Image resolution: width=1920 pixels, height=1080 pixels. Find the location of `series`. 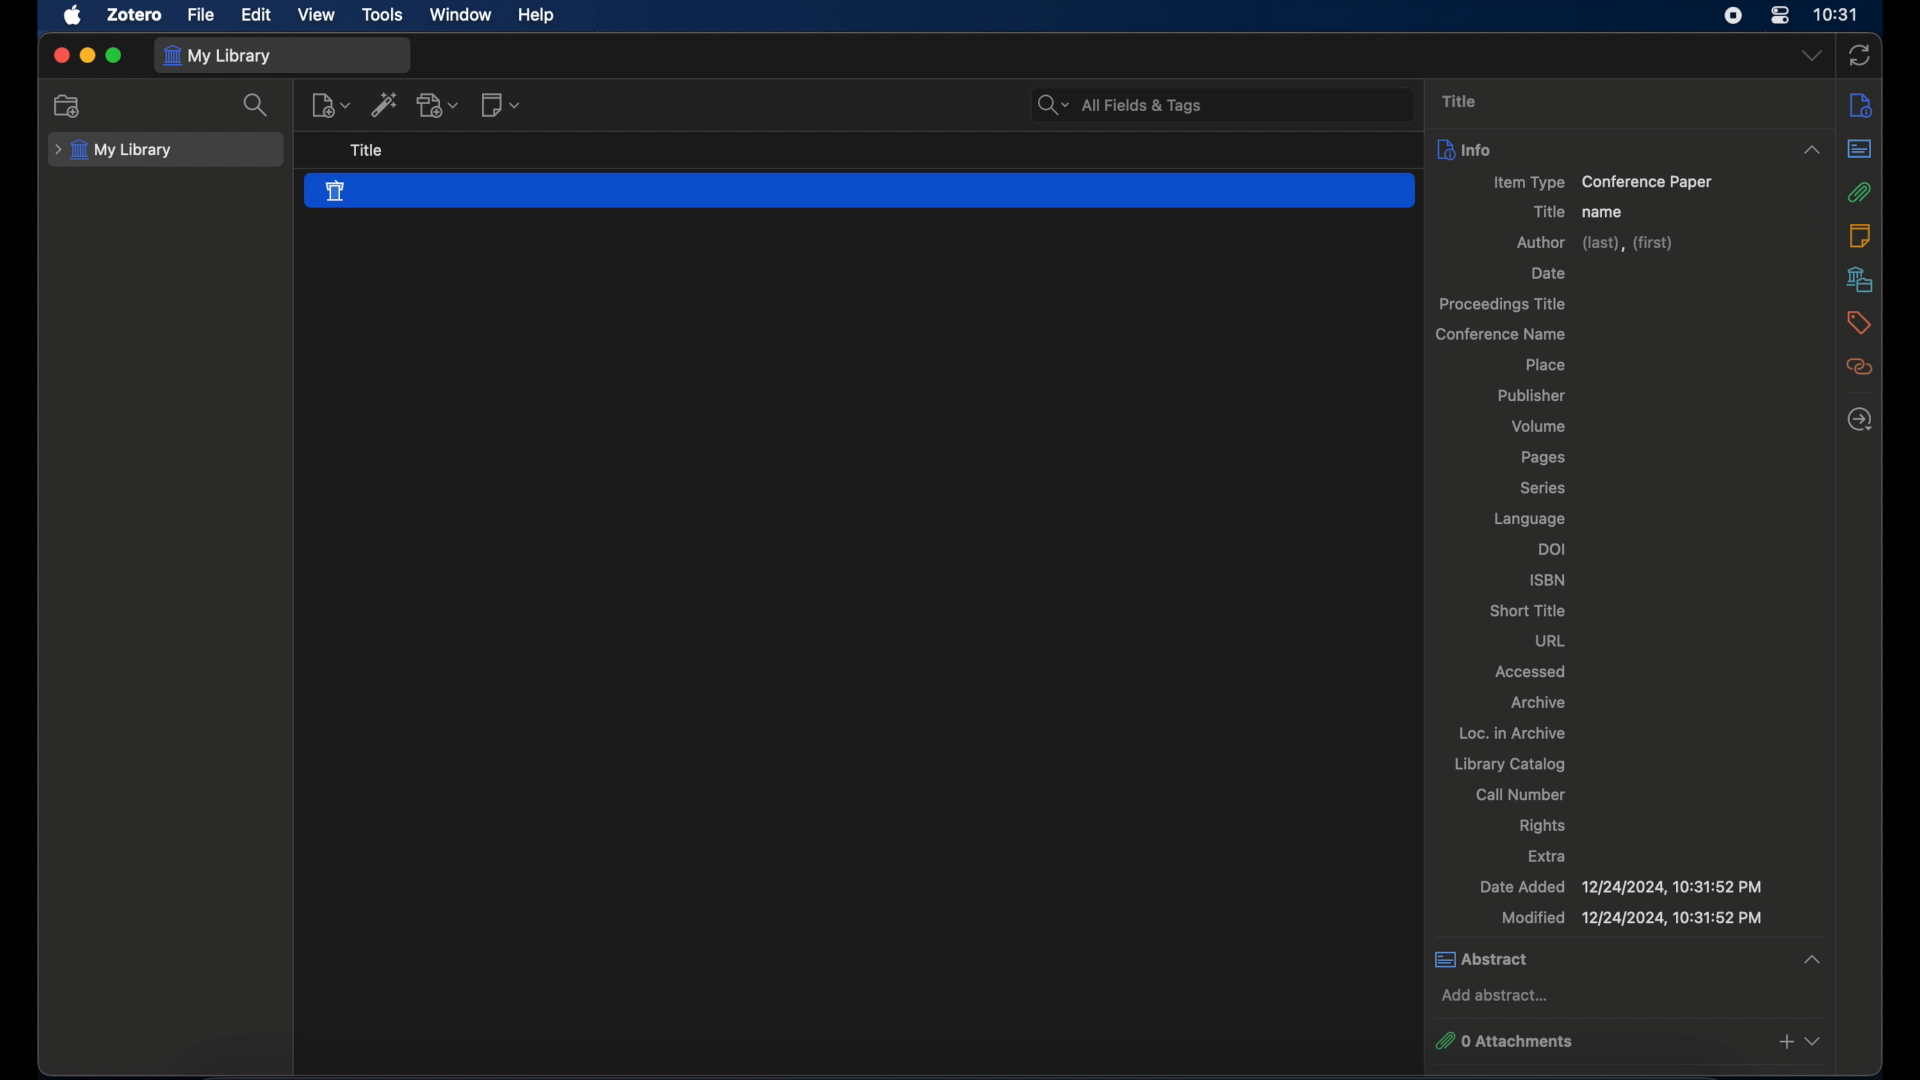

series is located at coordinates (1543, 487).